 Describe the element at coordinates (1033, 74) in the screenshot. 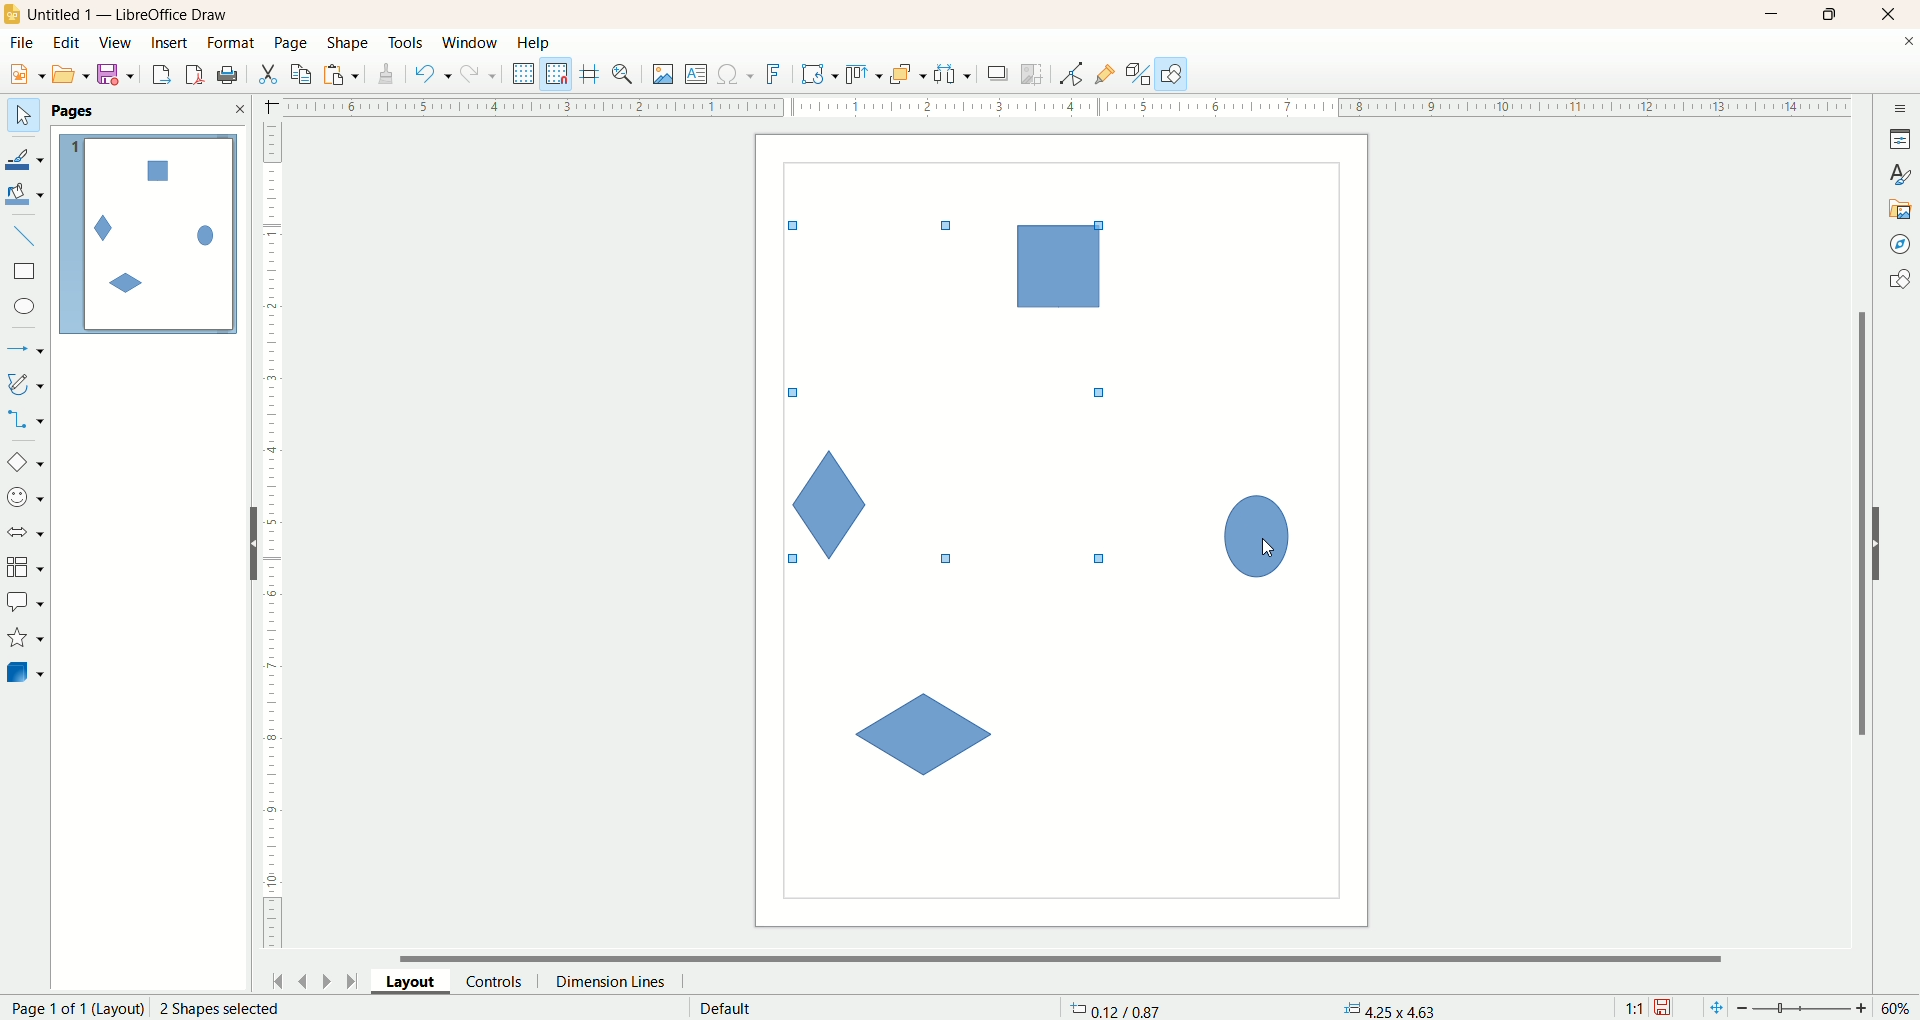

I see `crop image` at that location.